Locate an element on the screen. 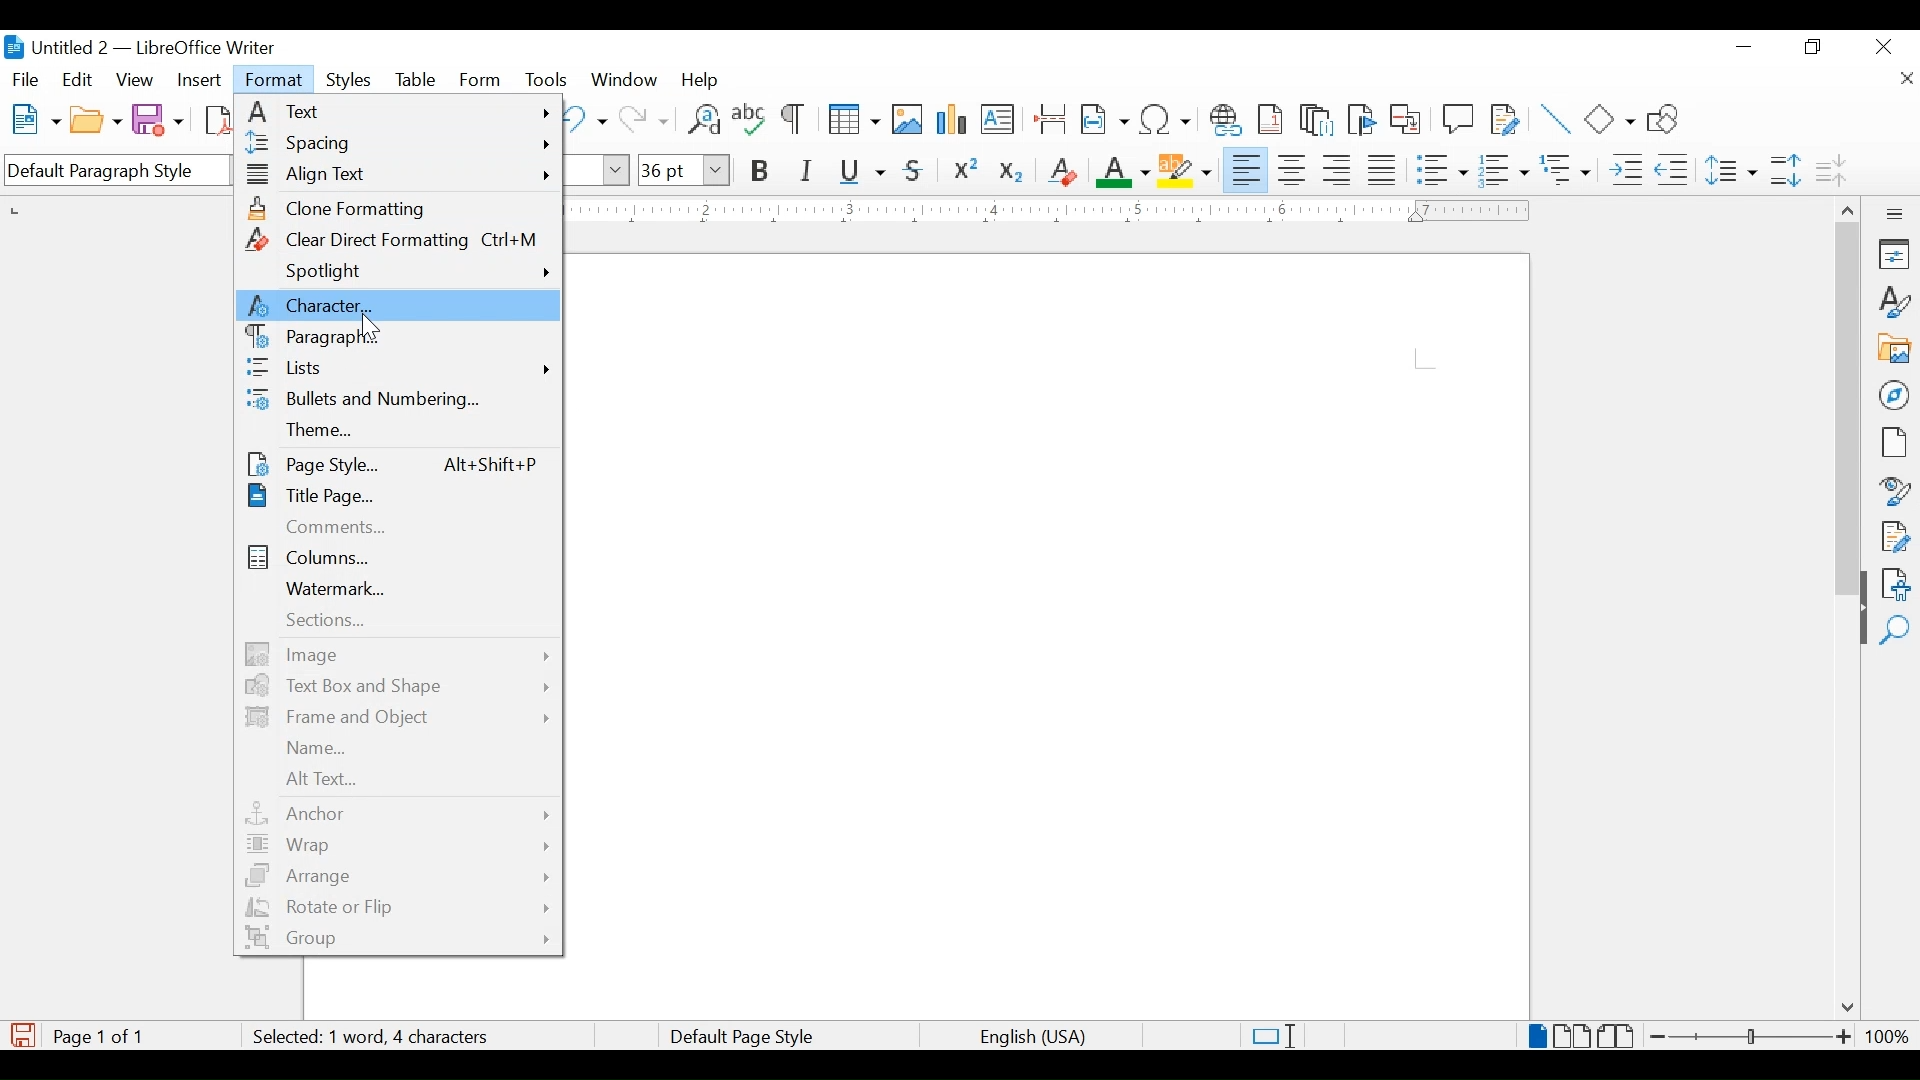  character highlighting color is located at coordinates (1187, 169).